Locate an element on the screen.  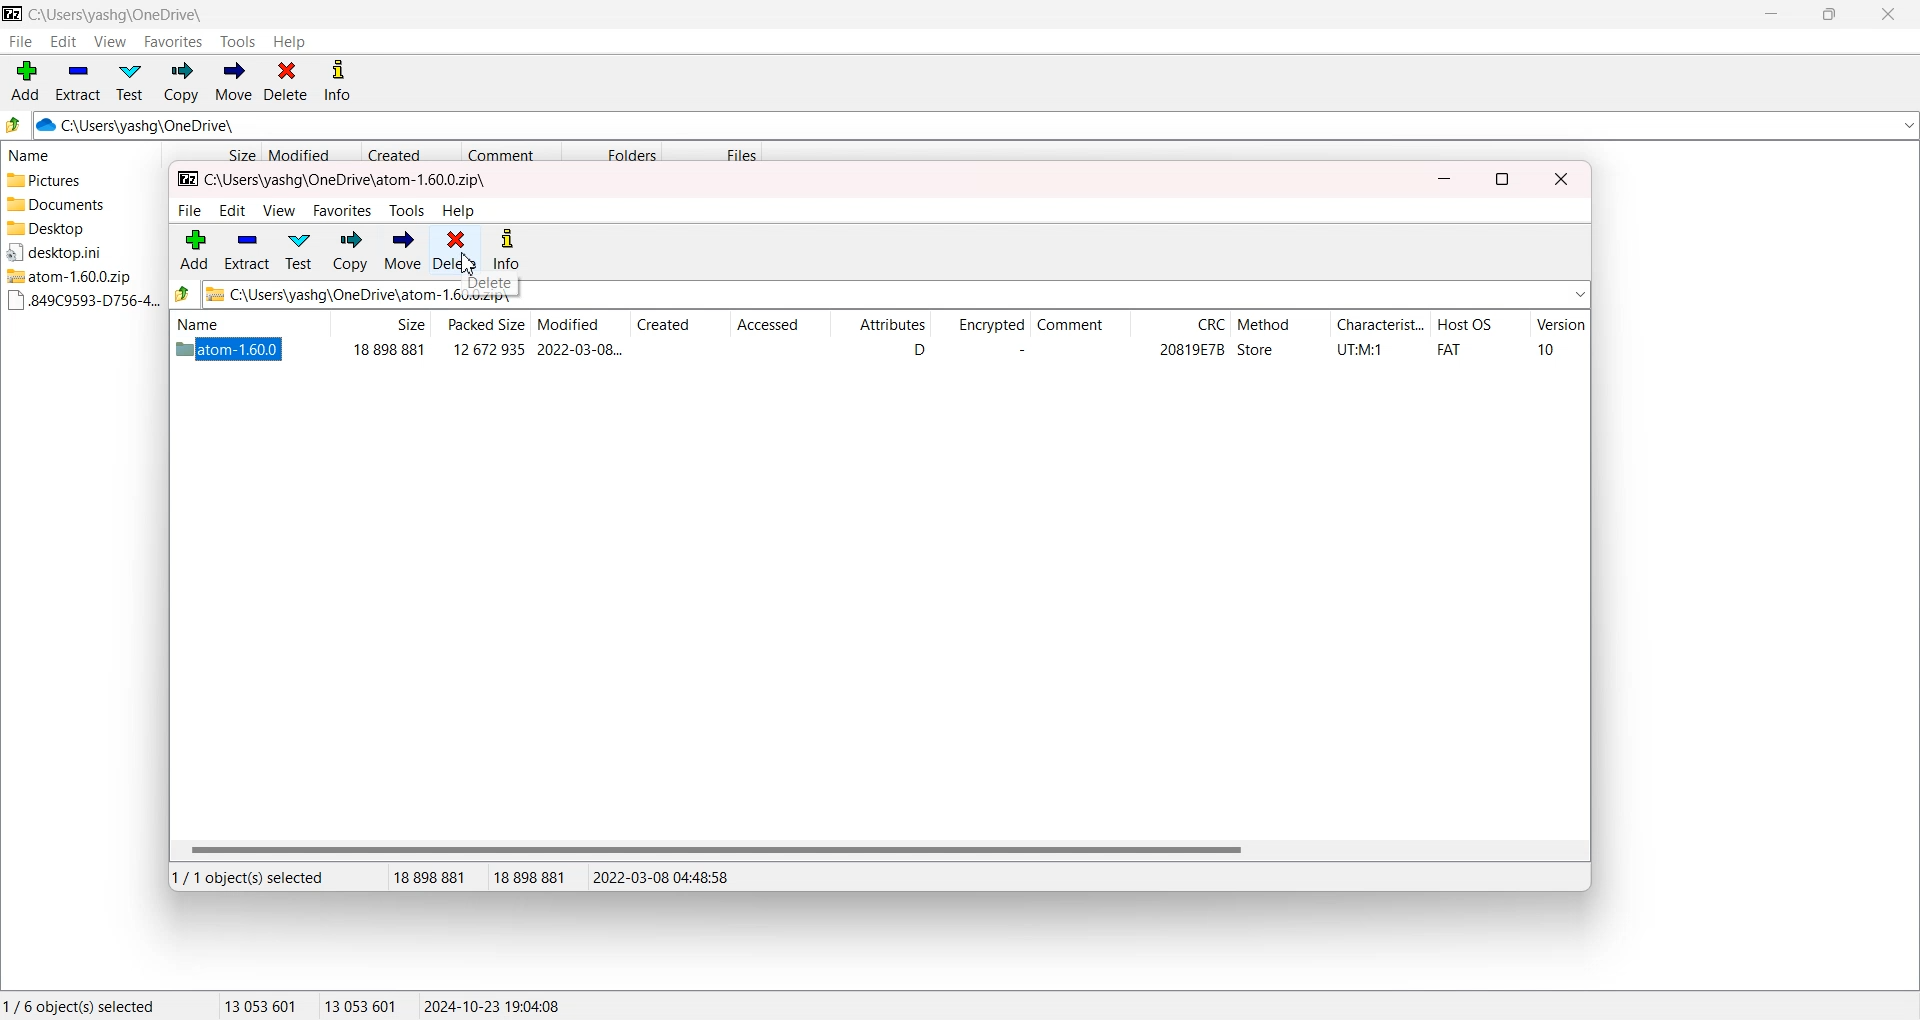
12 672 935 is located at coordinates (489, 349).